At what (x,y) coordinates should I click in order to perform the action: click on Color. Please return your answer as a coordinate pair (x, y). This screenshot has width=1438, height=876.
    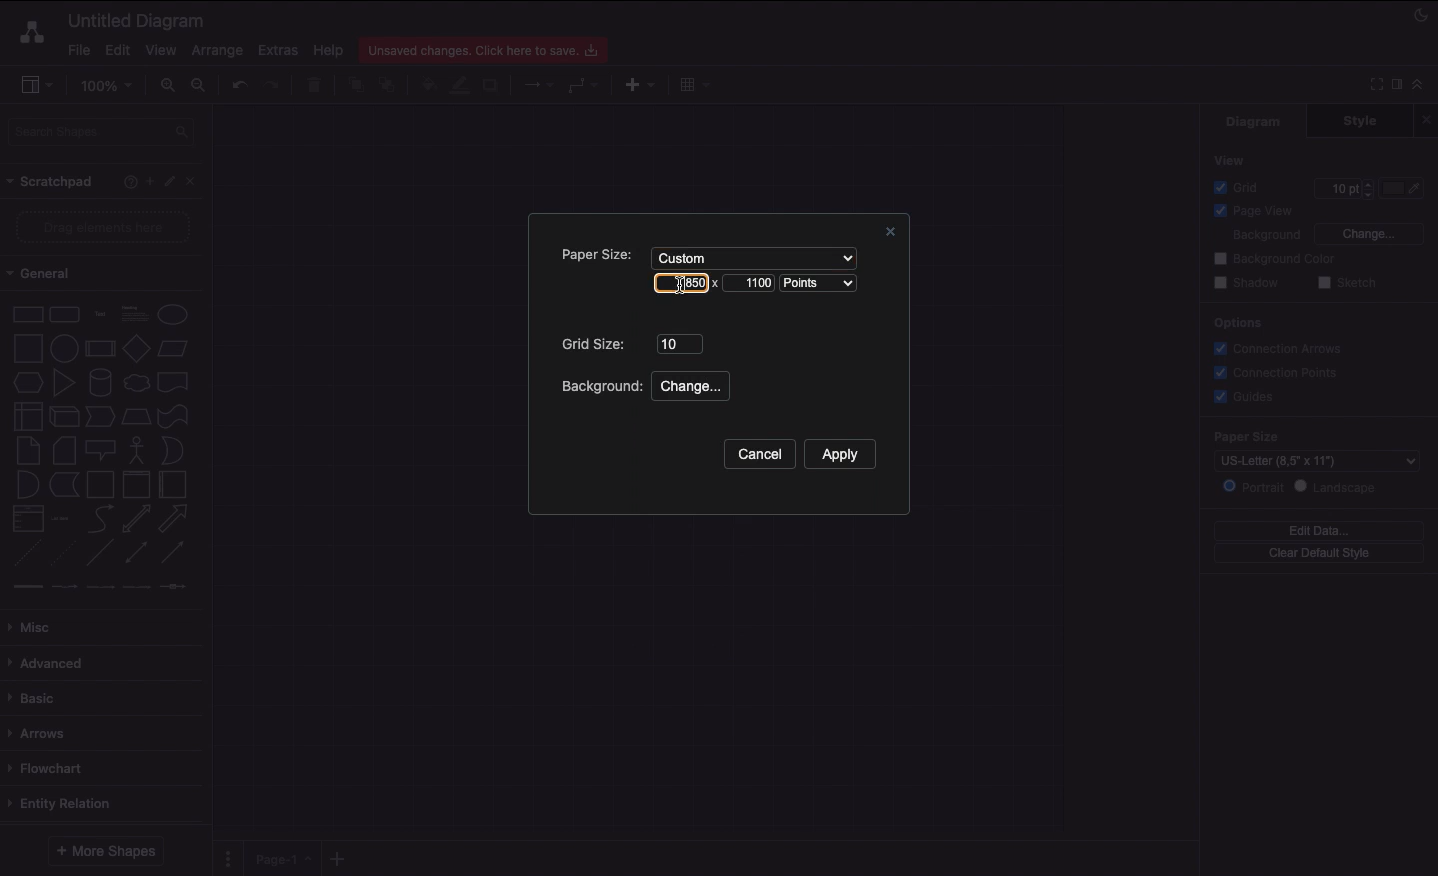
    Looking at the image, I should click on (1404, 188).